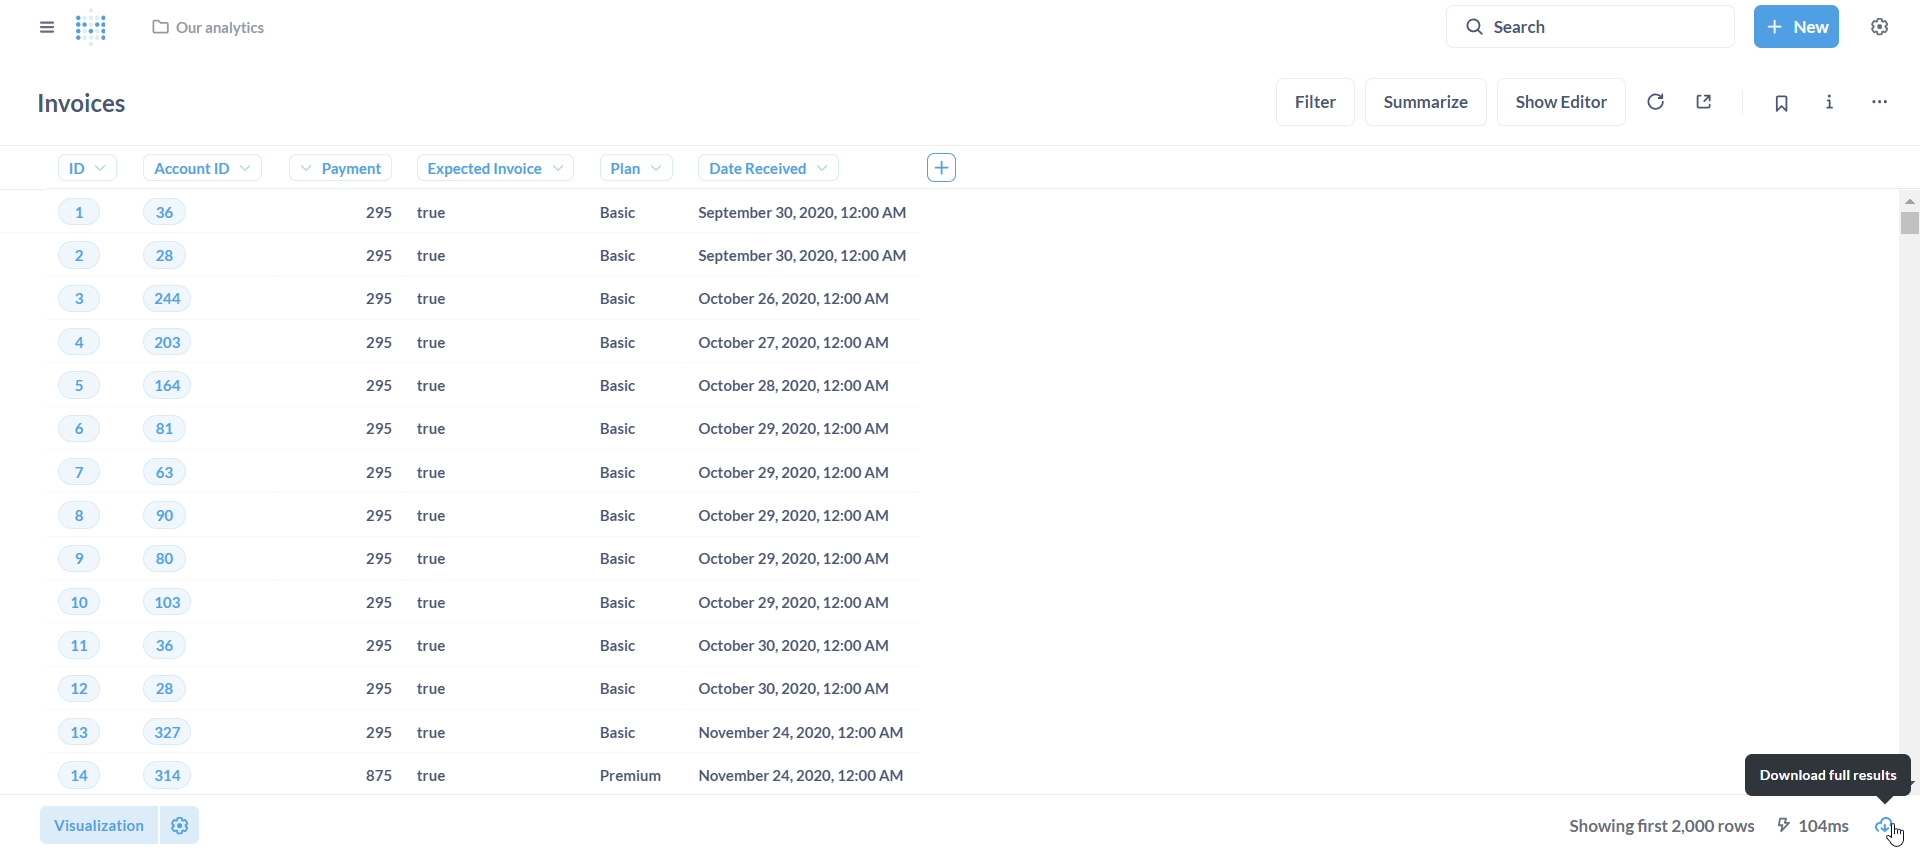 This screenshot has width=1920, height=854. I want to click on true, so click(443, 561).